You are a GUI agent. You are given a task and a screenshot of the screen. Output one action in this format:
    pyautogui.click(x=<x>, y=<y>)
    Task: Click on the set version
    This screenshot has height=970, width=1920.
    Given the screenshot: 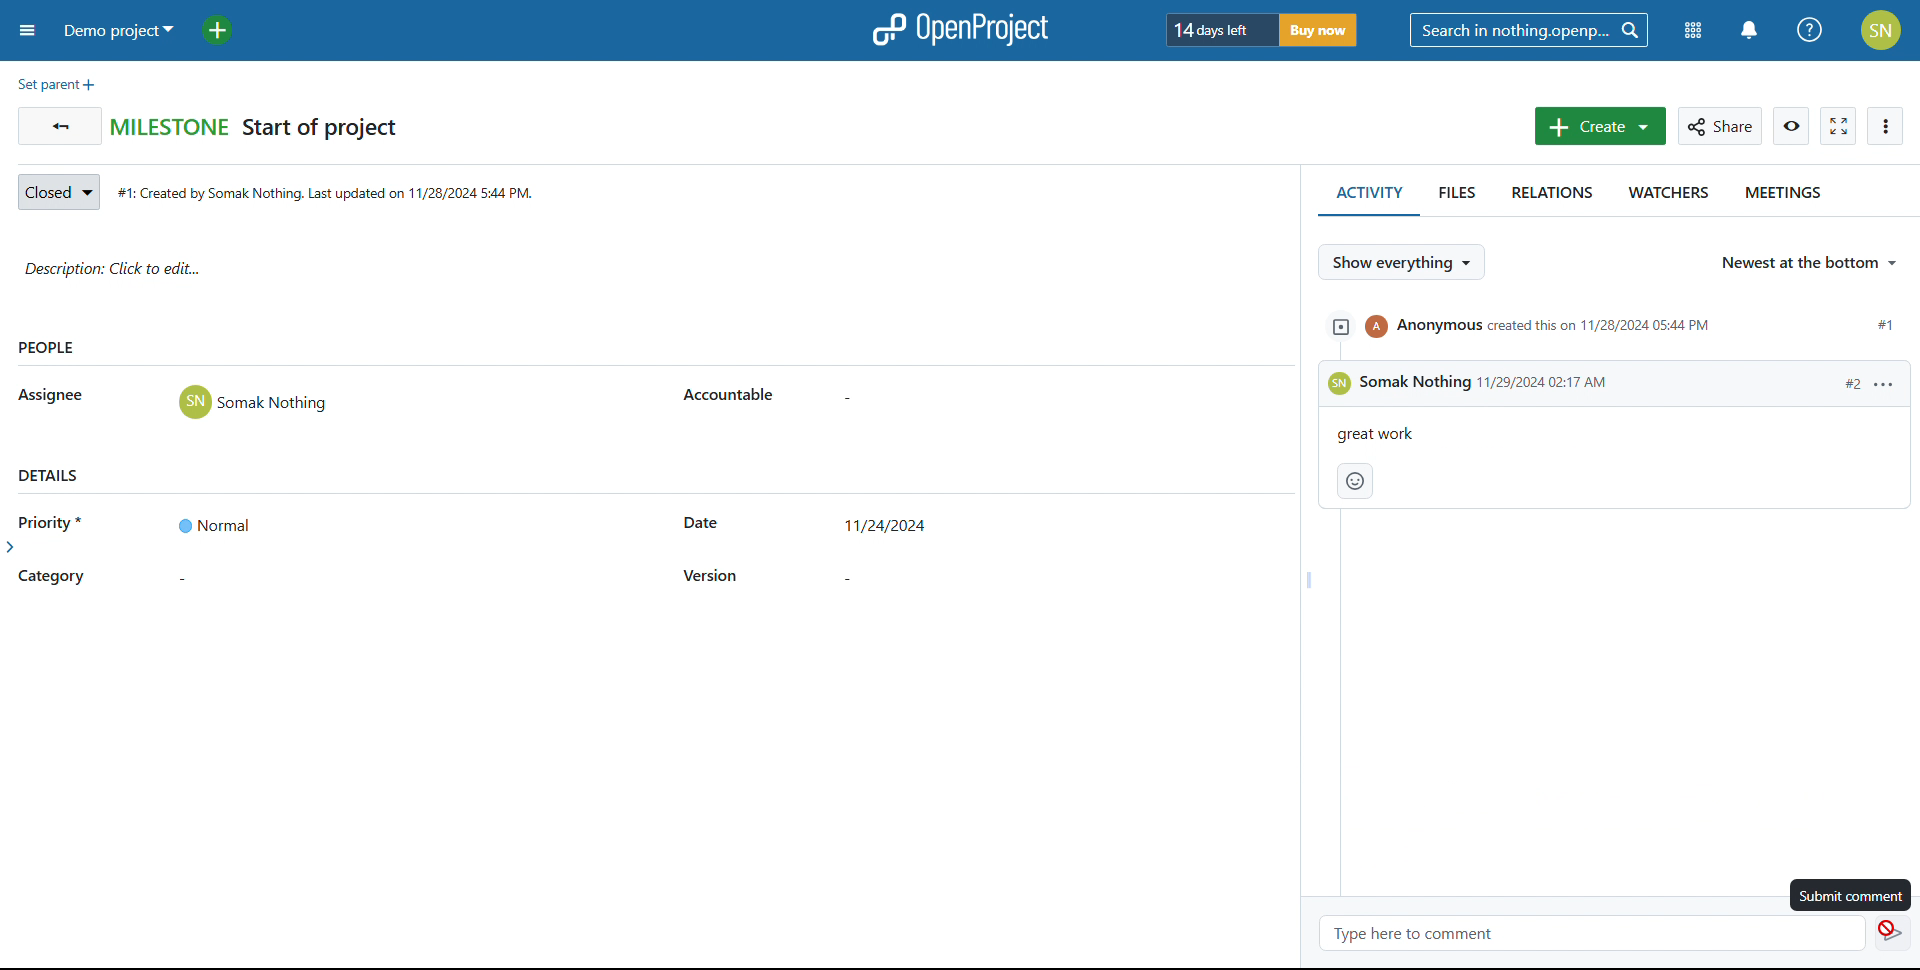 What is the action you would take?
    pyautogui.click(x=888, y=575)
    